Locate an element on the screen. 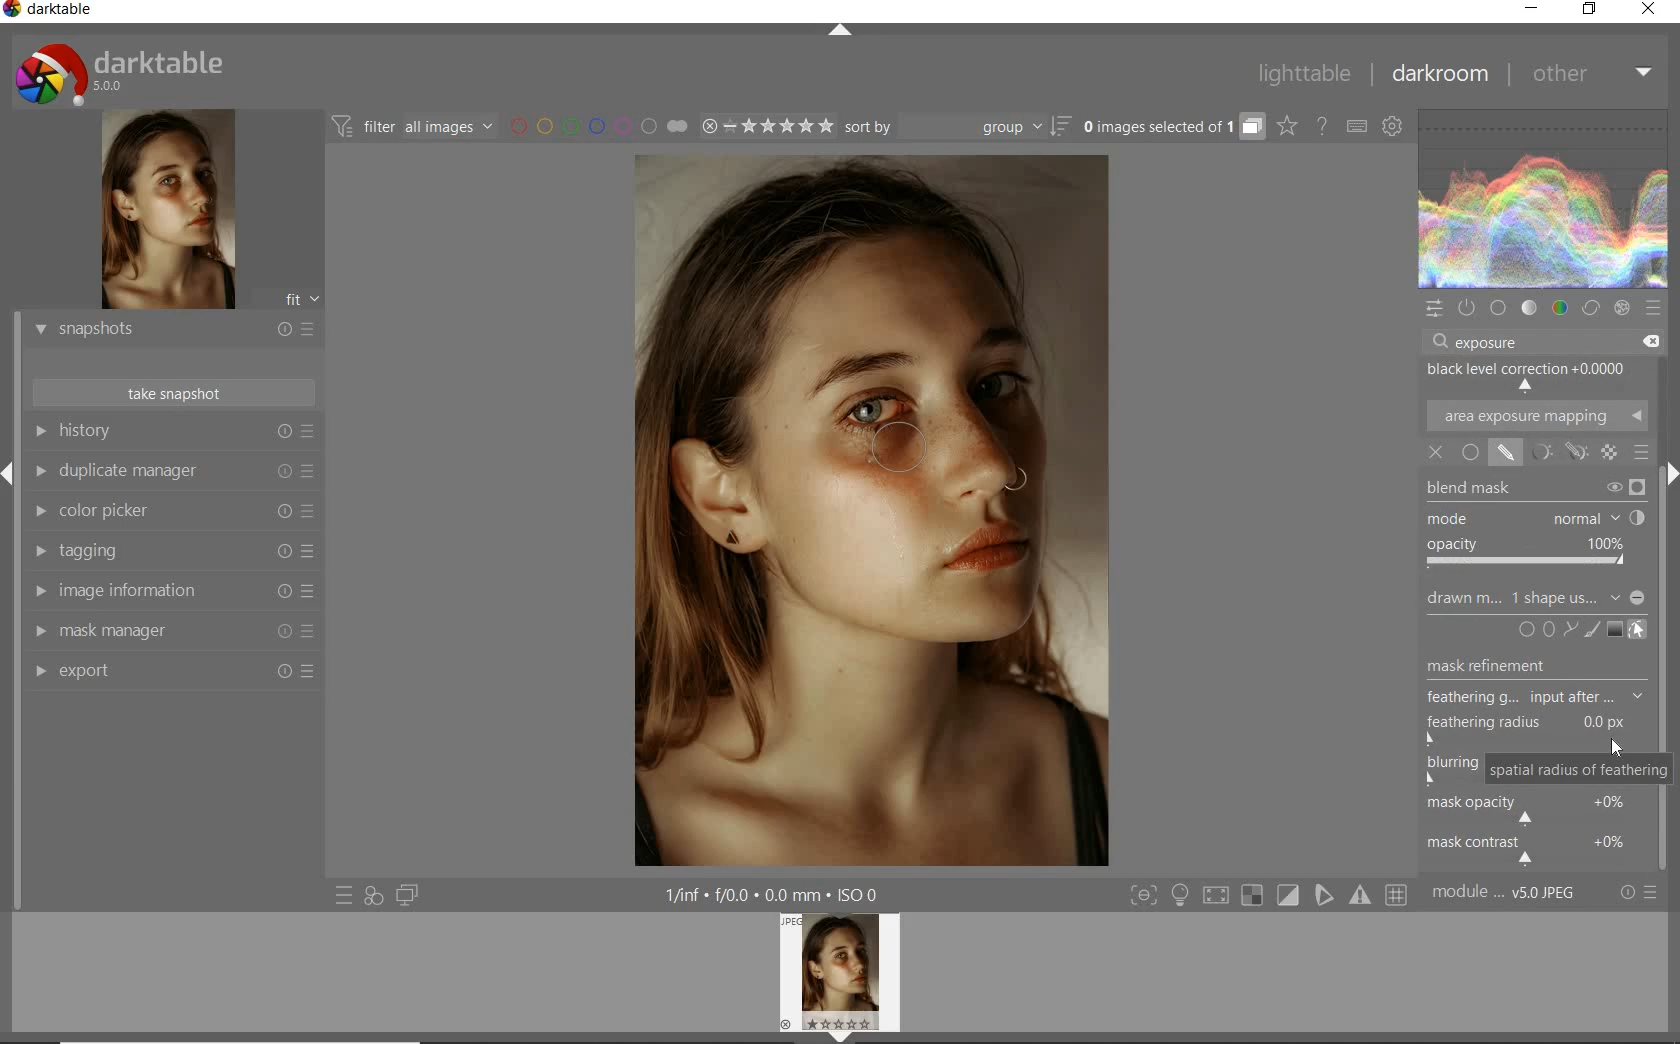 This screenshot has width=1680, height=1044. darkroom is located at coordinates (1437, 75).